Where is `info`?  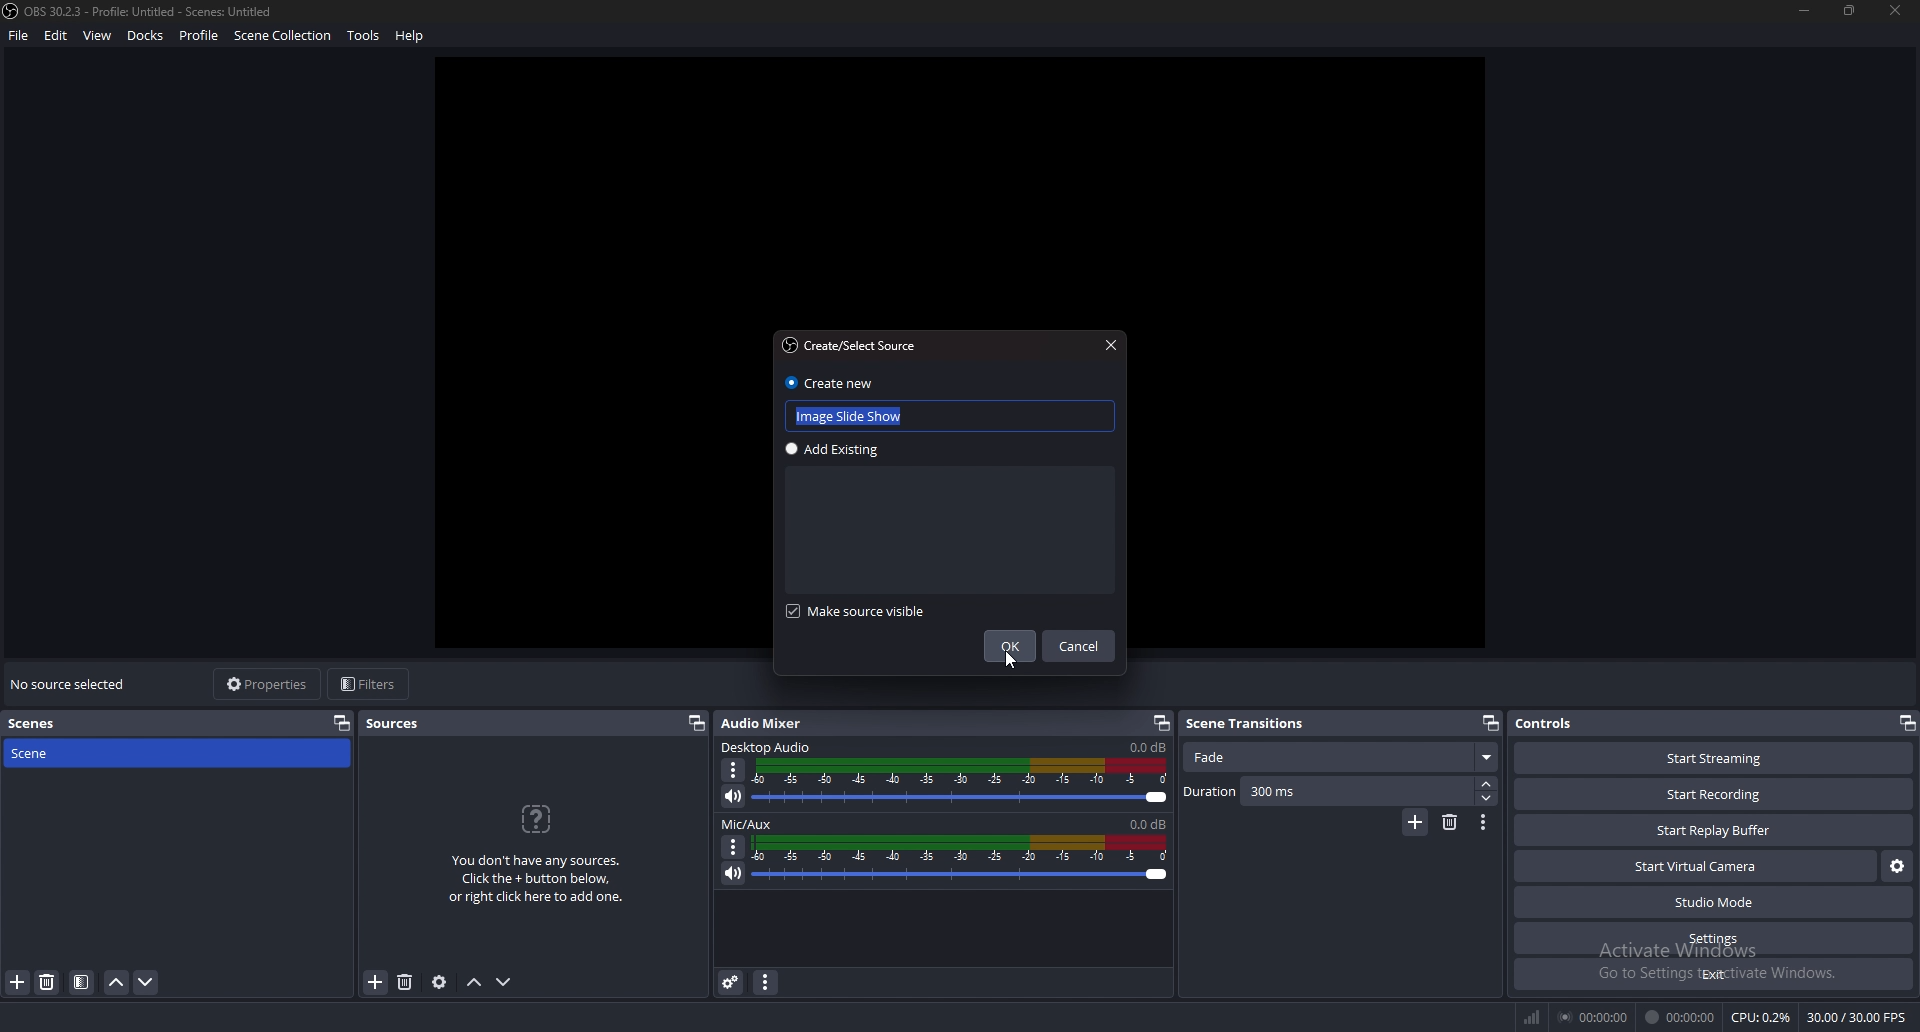
info is located at coordinates (536, 852).